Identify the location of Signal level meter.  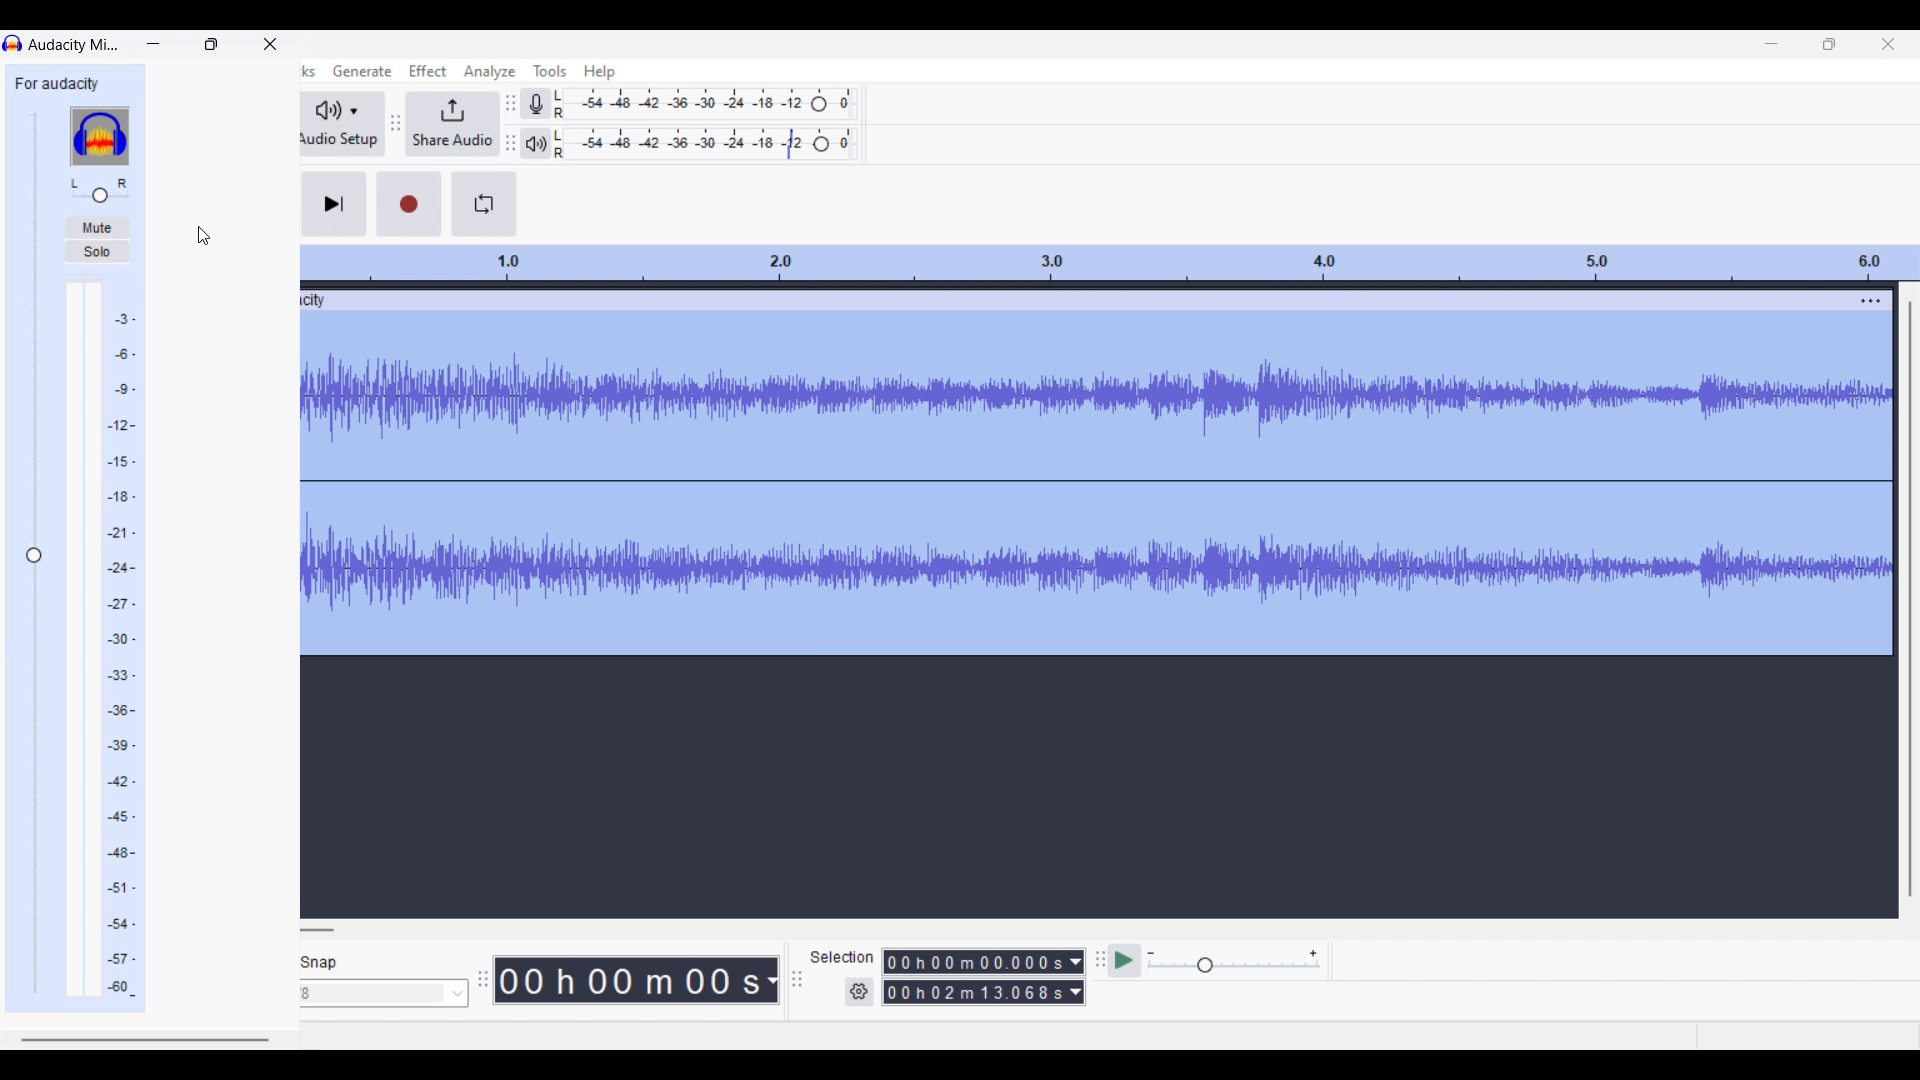
(102, 639).